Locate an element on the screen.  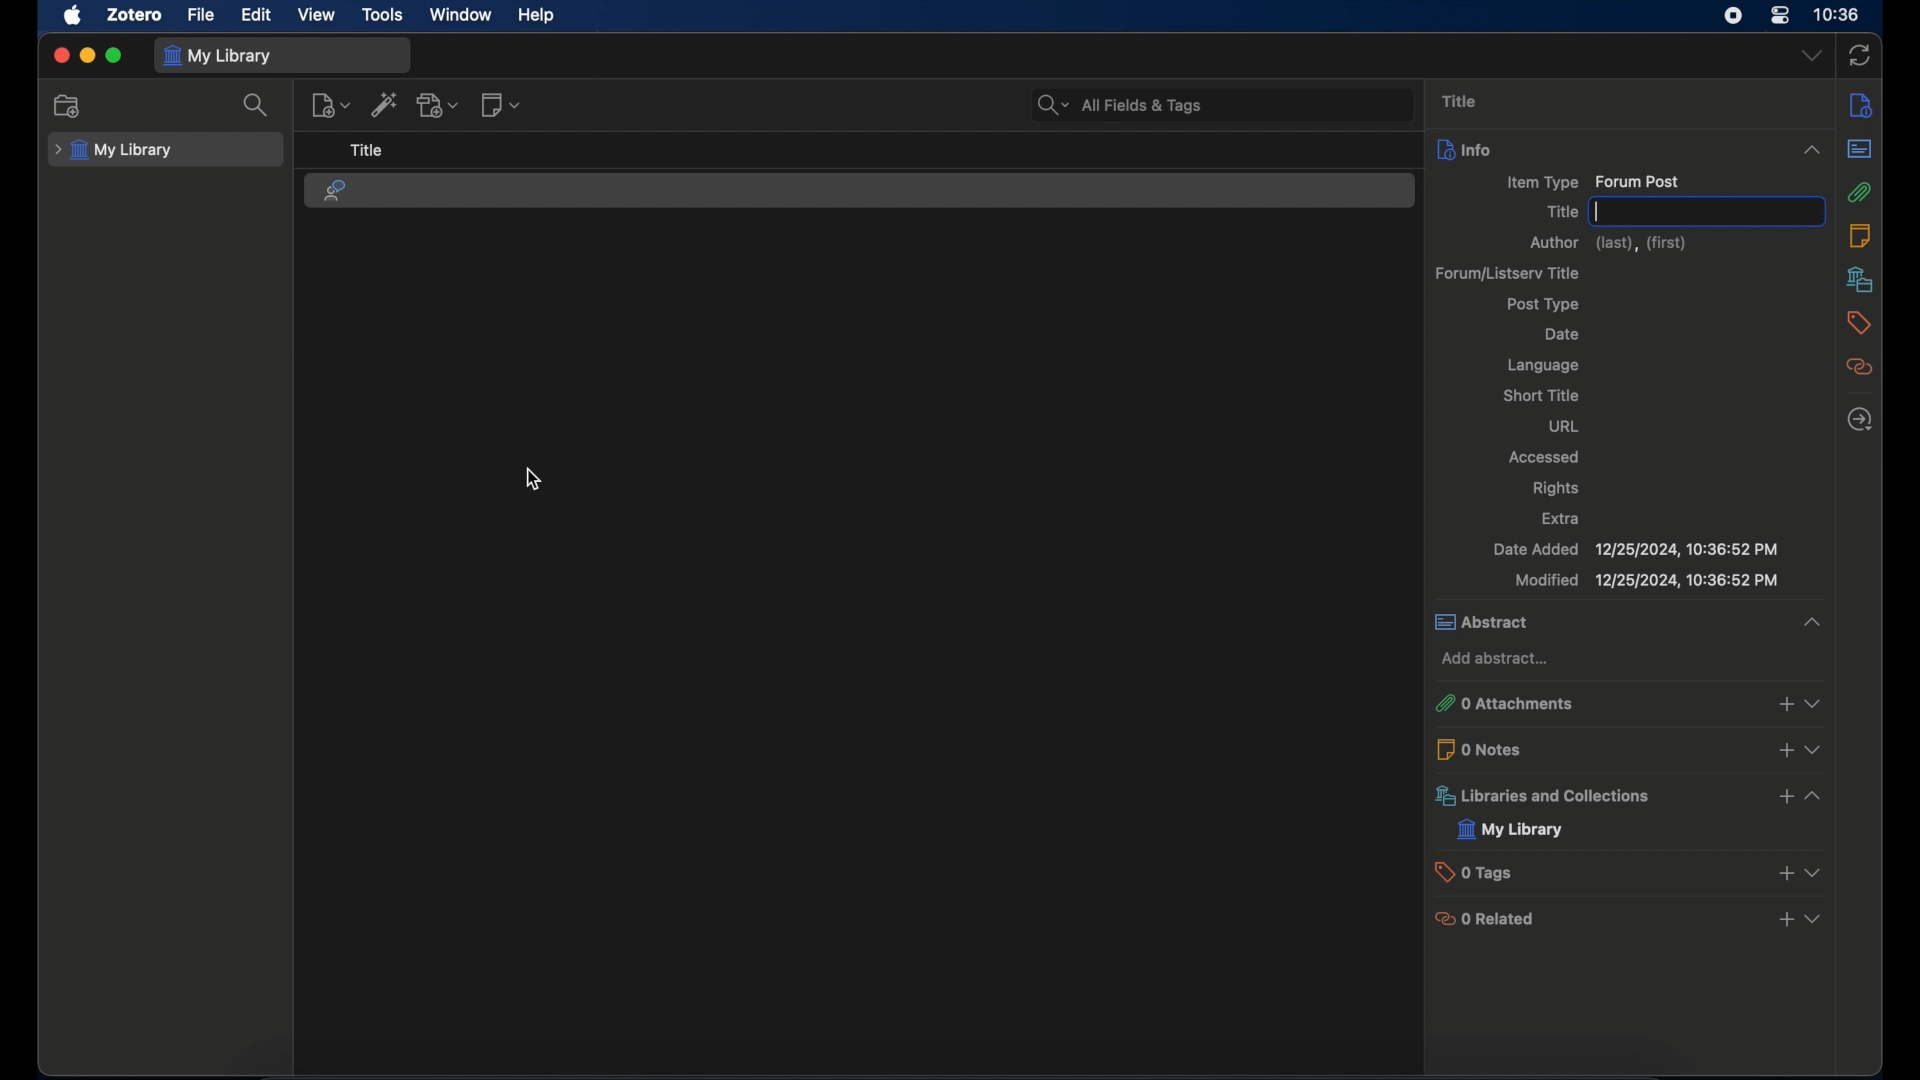
author is located at coordinates (1607, 244).